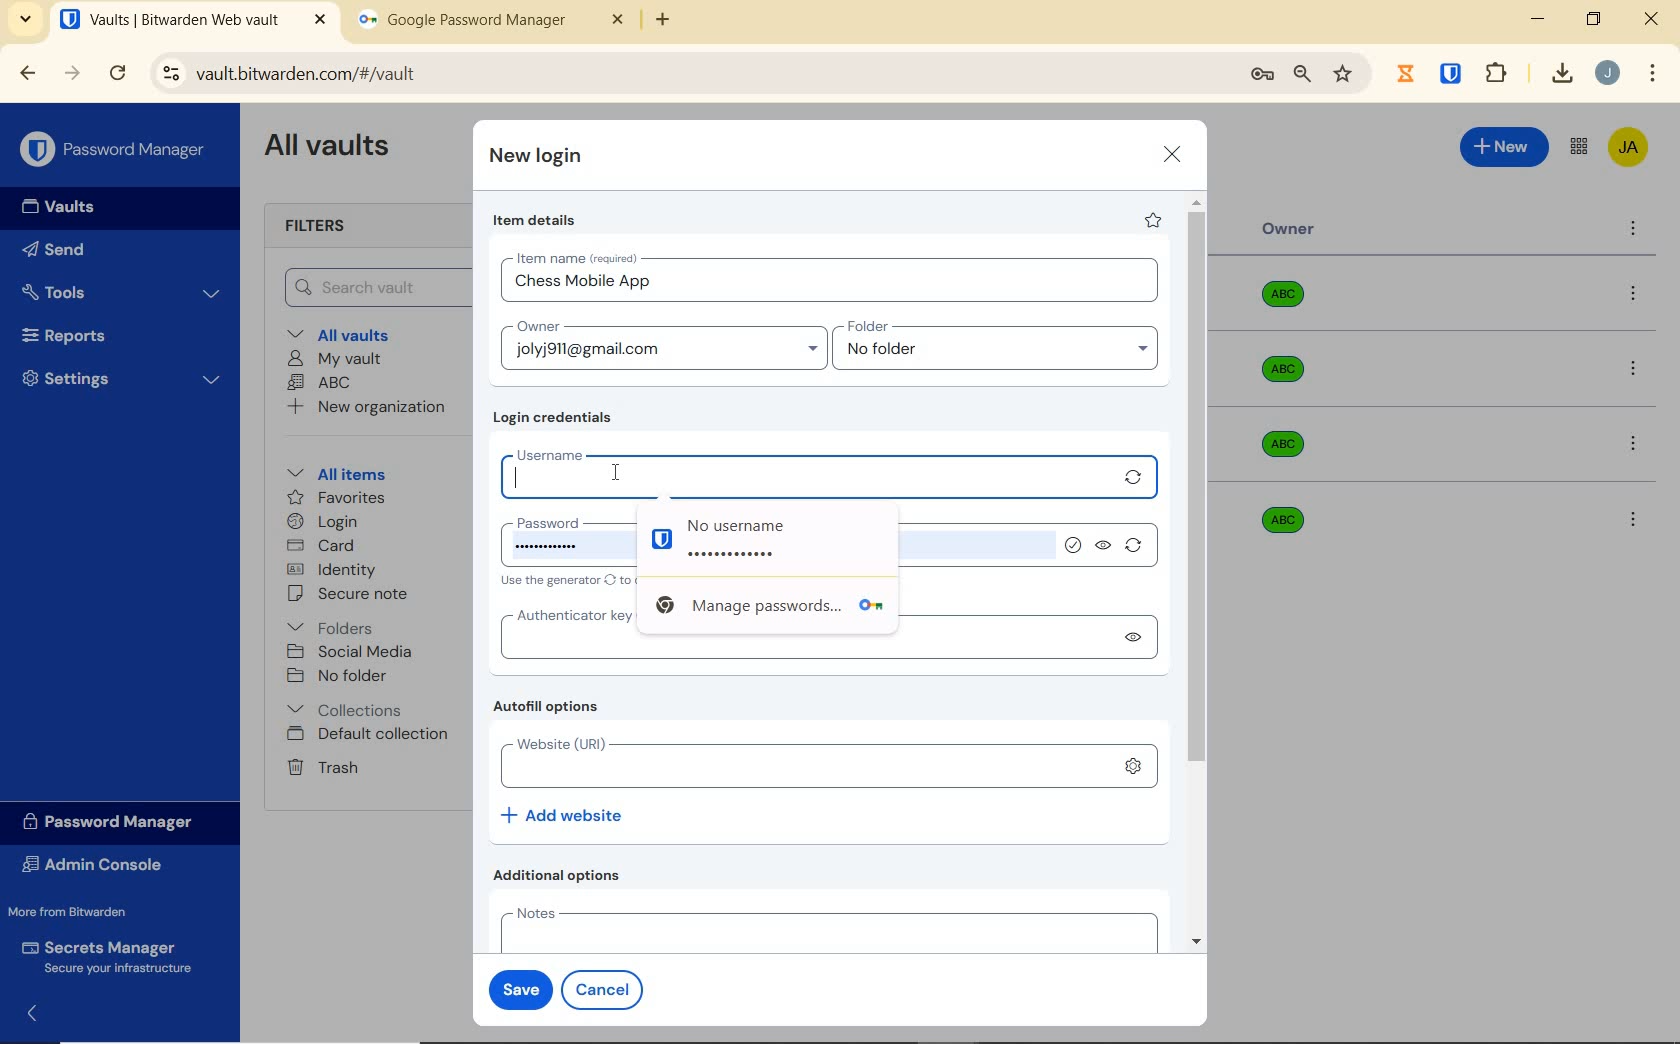 This screenshot has width=1680, height=1044. What do you see at coordinates (989, 327) in the screenshot?
I see `Folder` at bounding box center [989, 327].